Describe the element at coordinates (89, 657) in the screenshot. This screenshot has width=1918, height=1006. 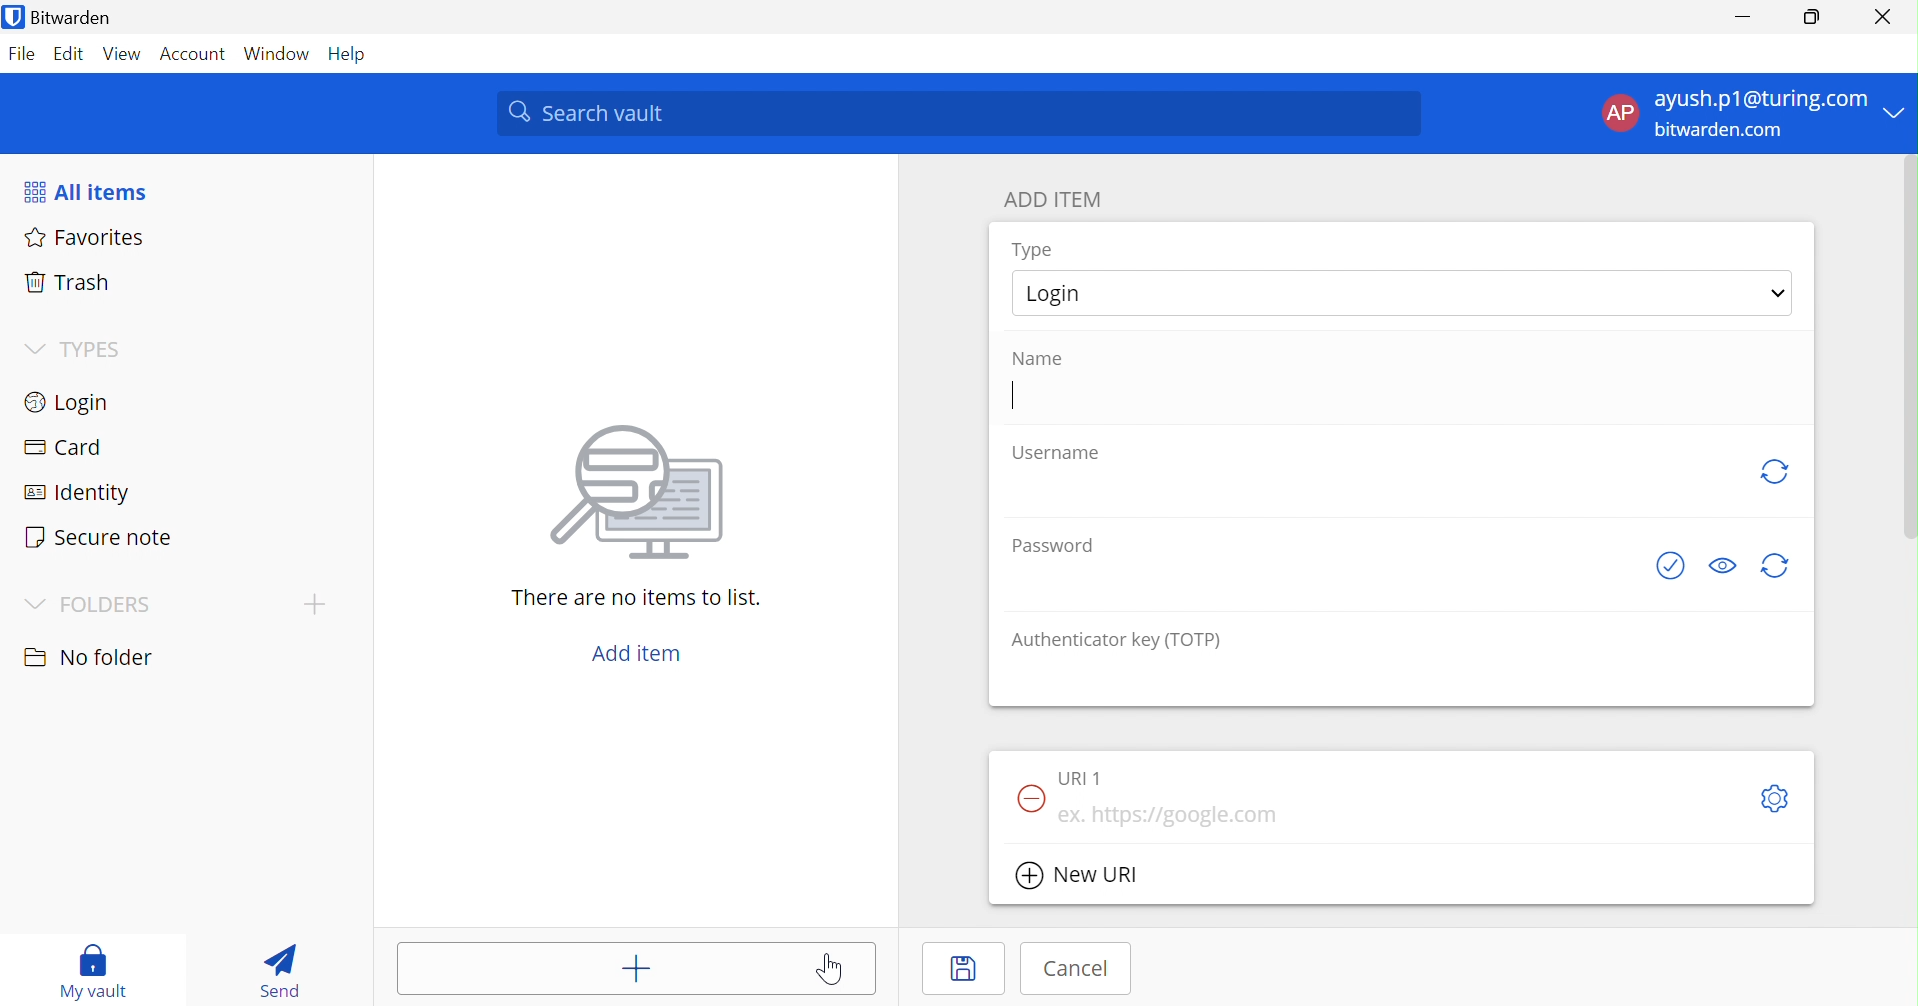
I see `No folder` at that location.